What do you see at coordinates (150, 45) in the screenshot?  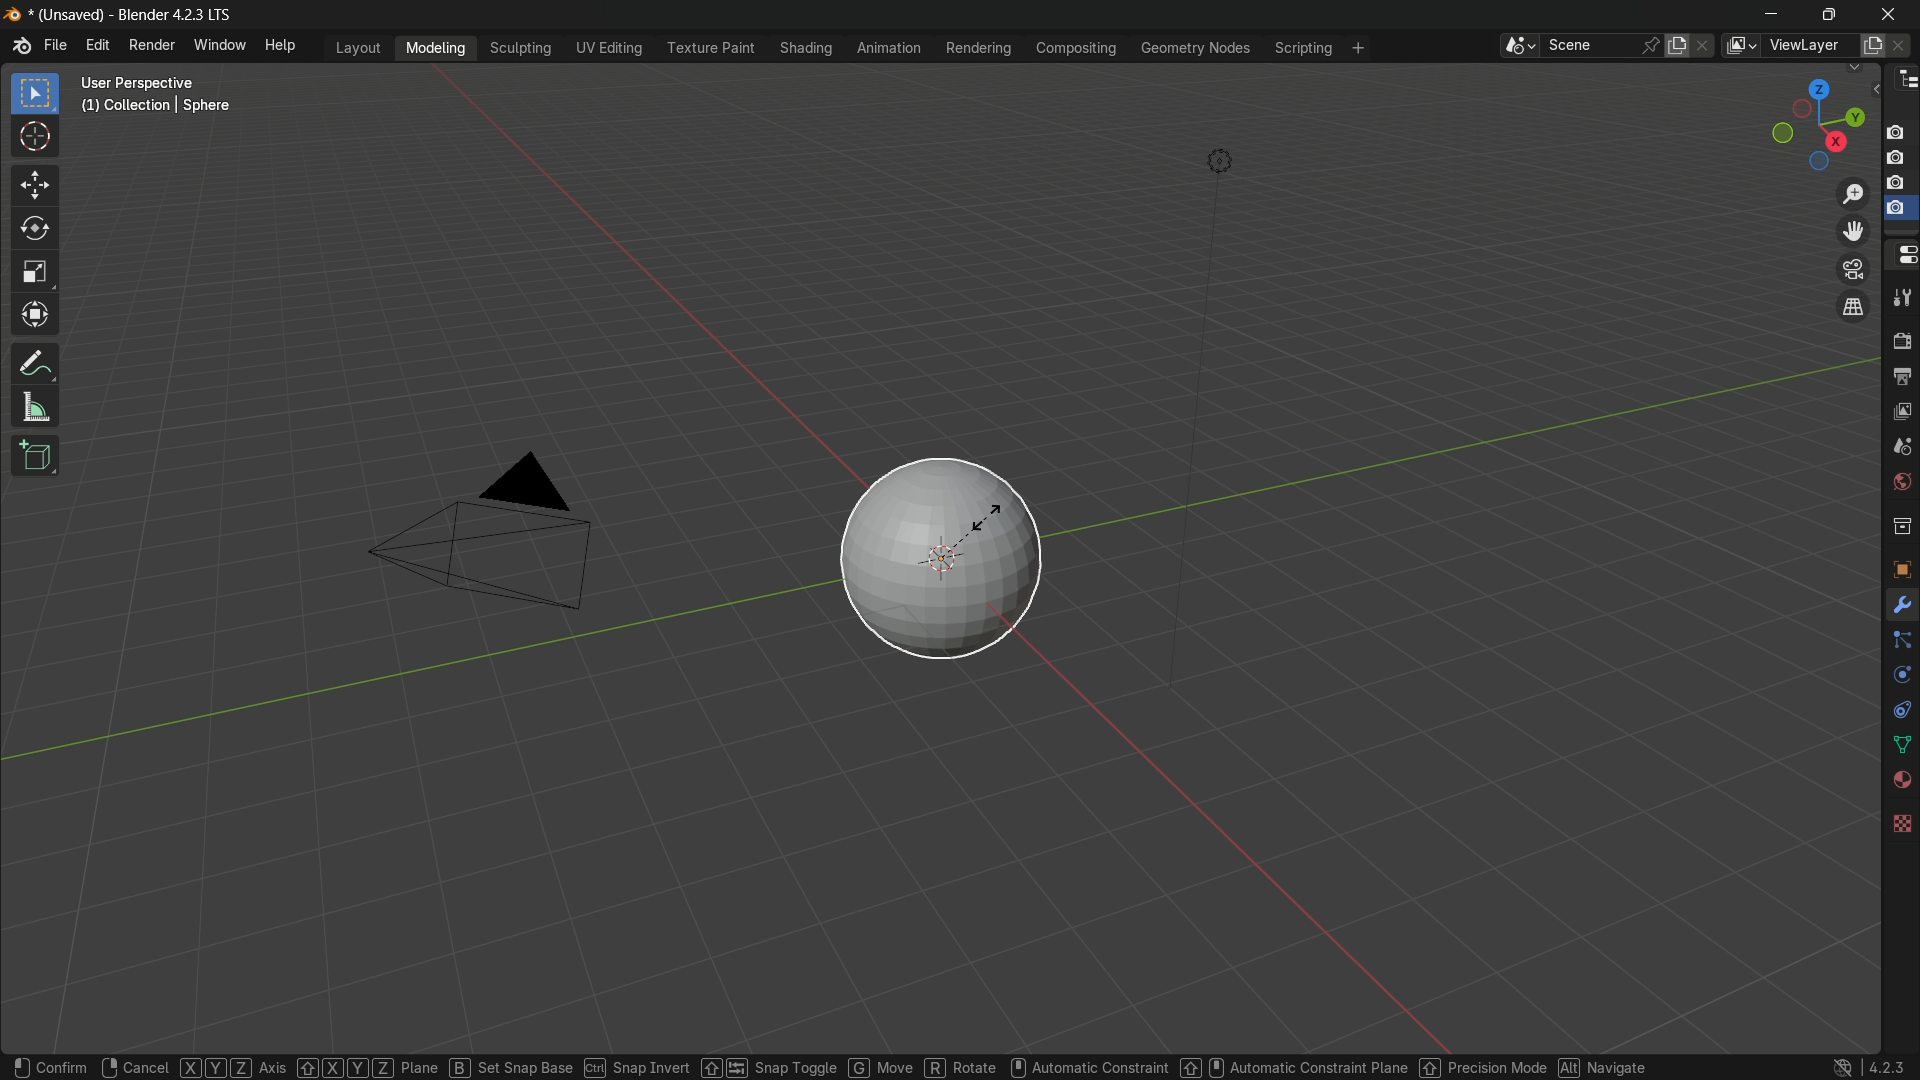 I see `render menu` at bounding box center [150, 45].